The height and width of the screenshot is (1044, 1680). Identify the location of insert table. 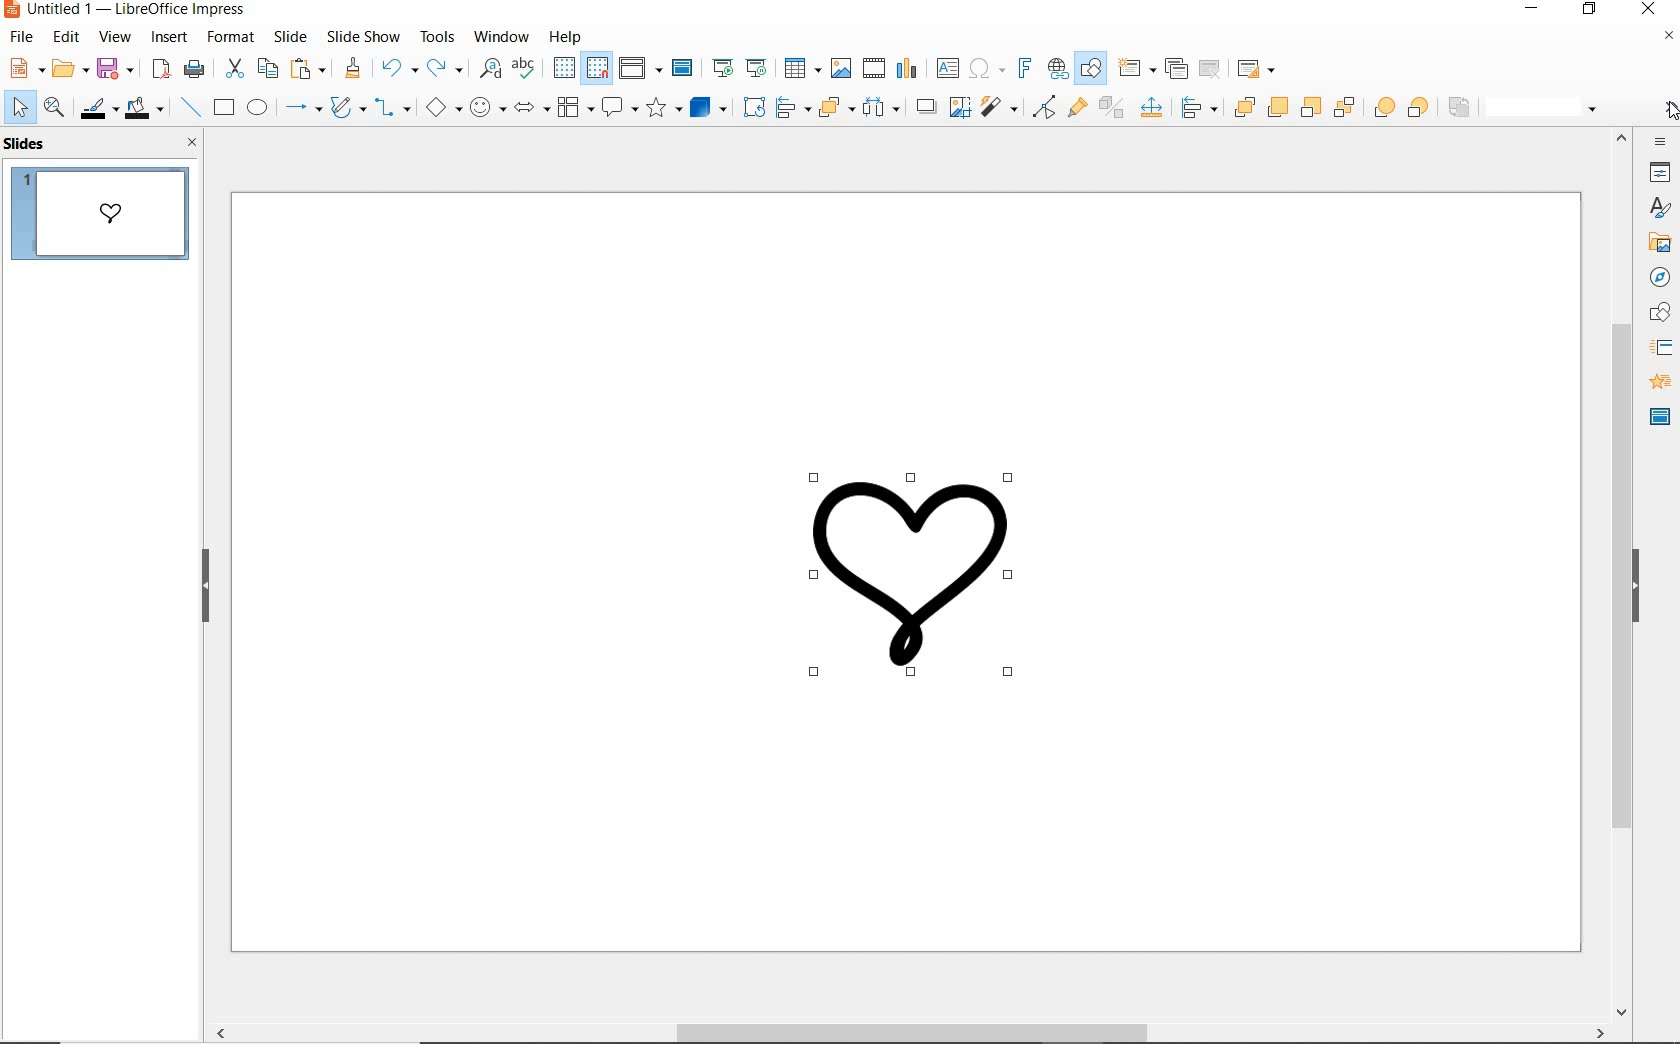
(802, 68).